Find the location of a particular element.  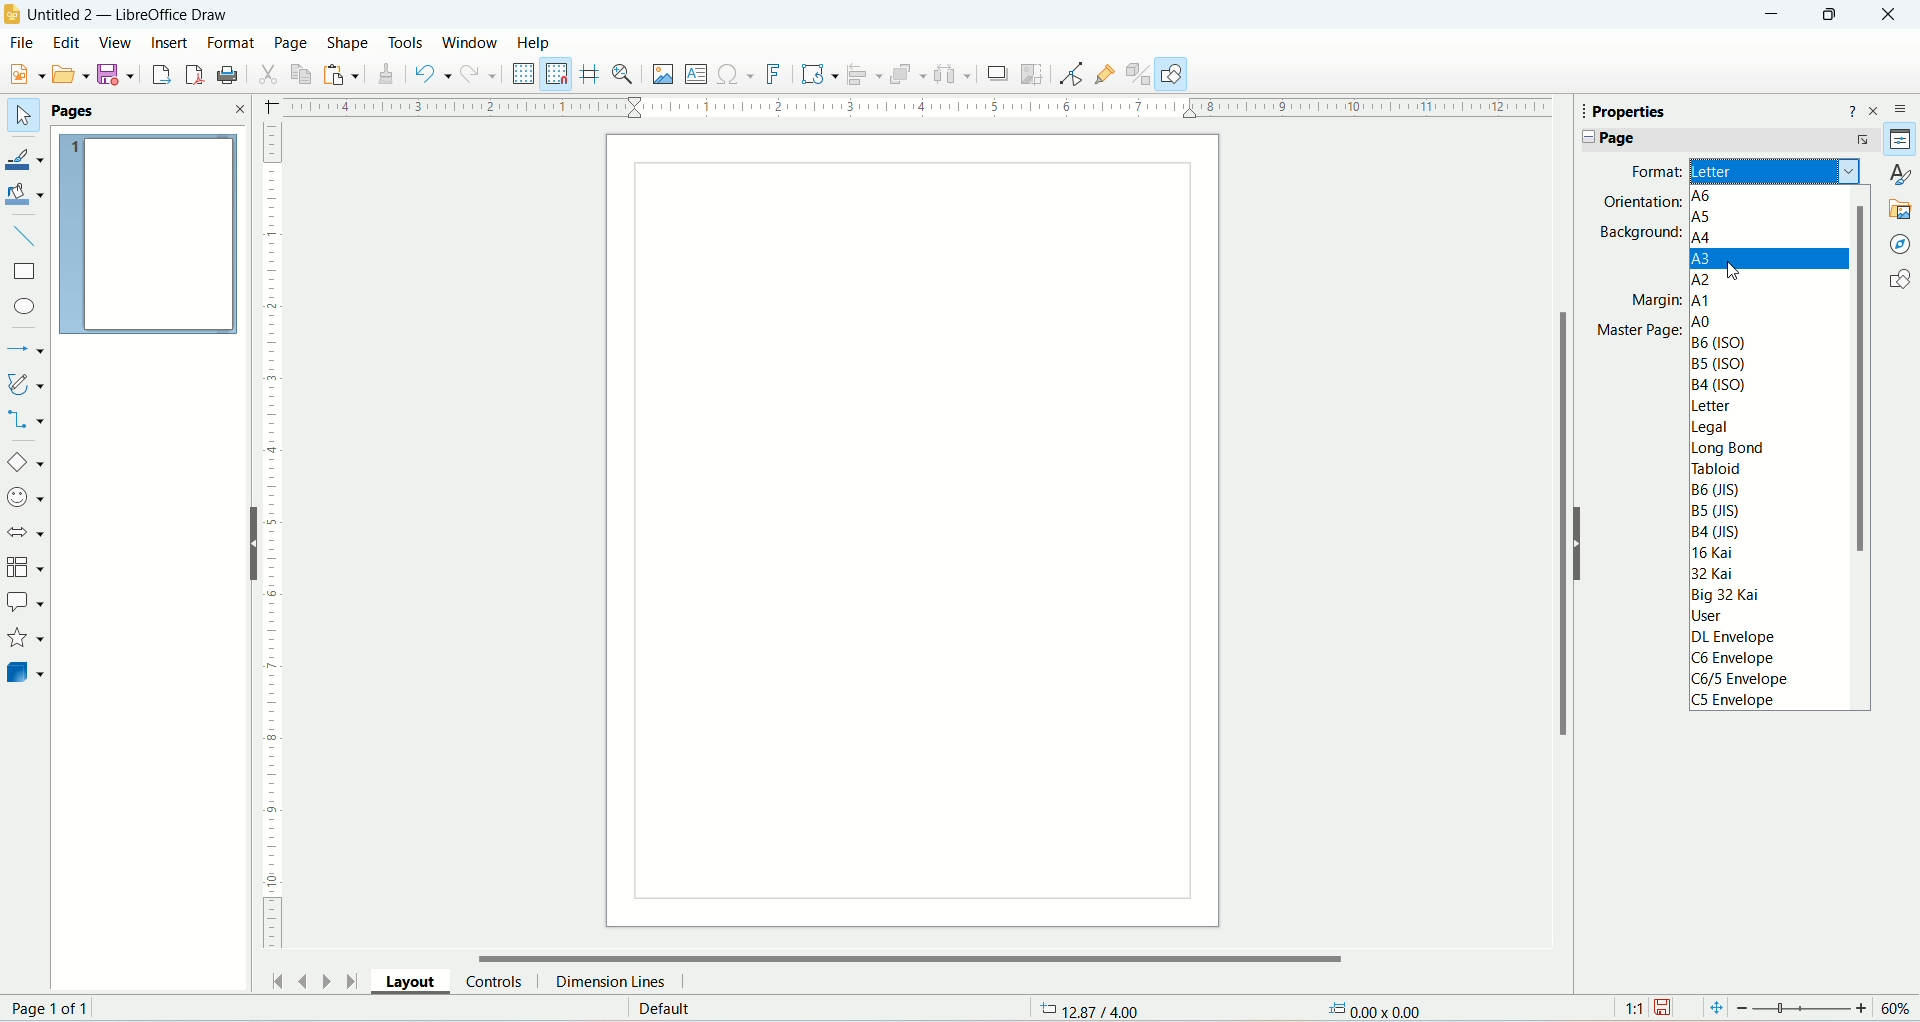

16 kai is located at coordinates (1719, 553).